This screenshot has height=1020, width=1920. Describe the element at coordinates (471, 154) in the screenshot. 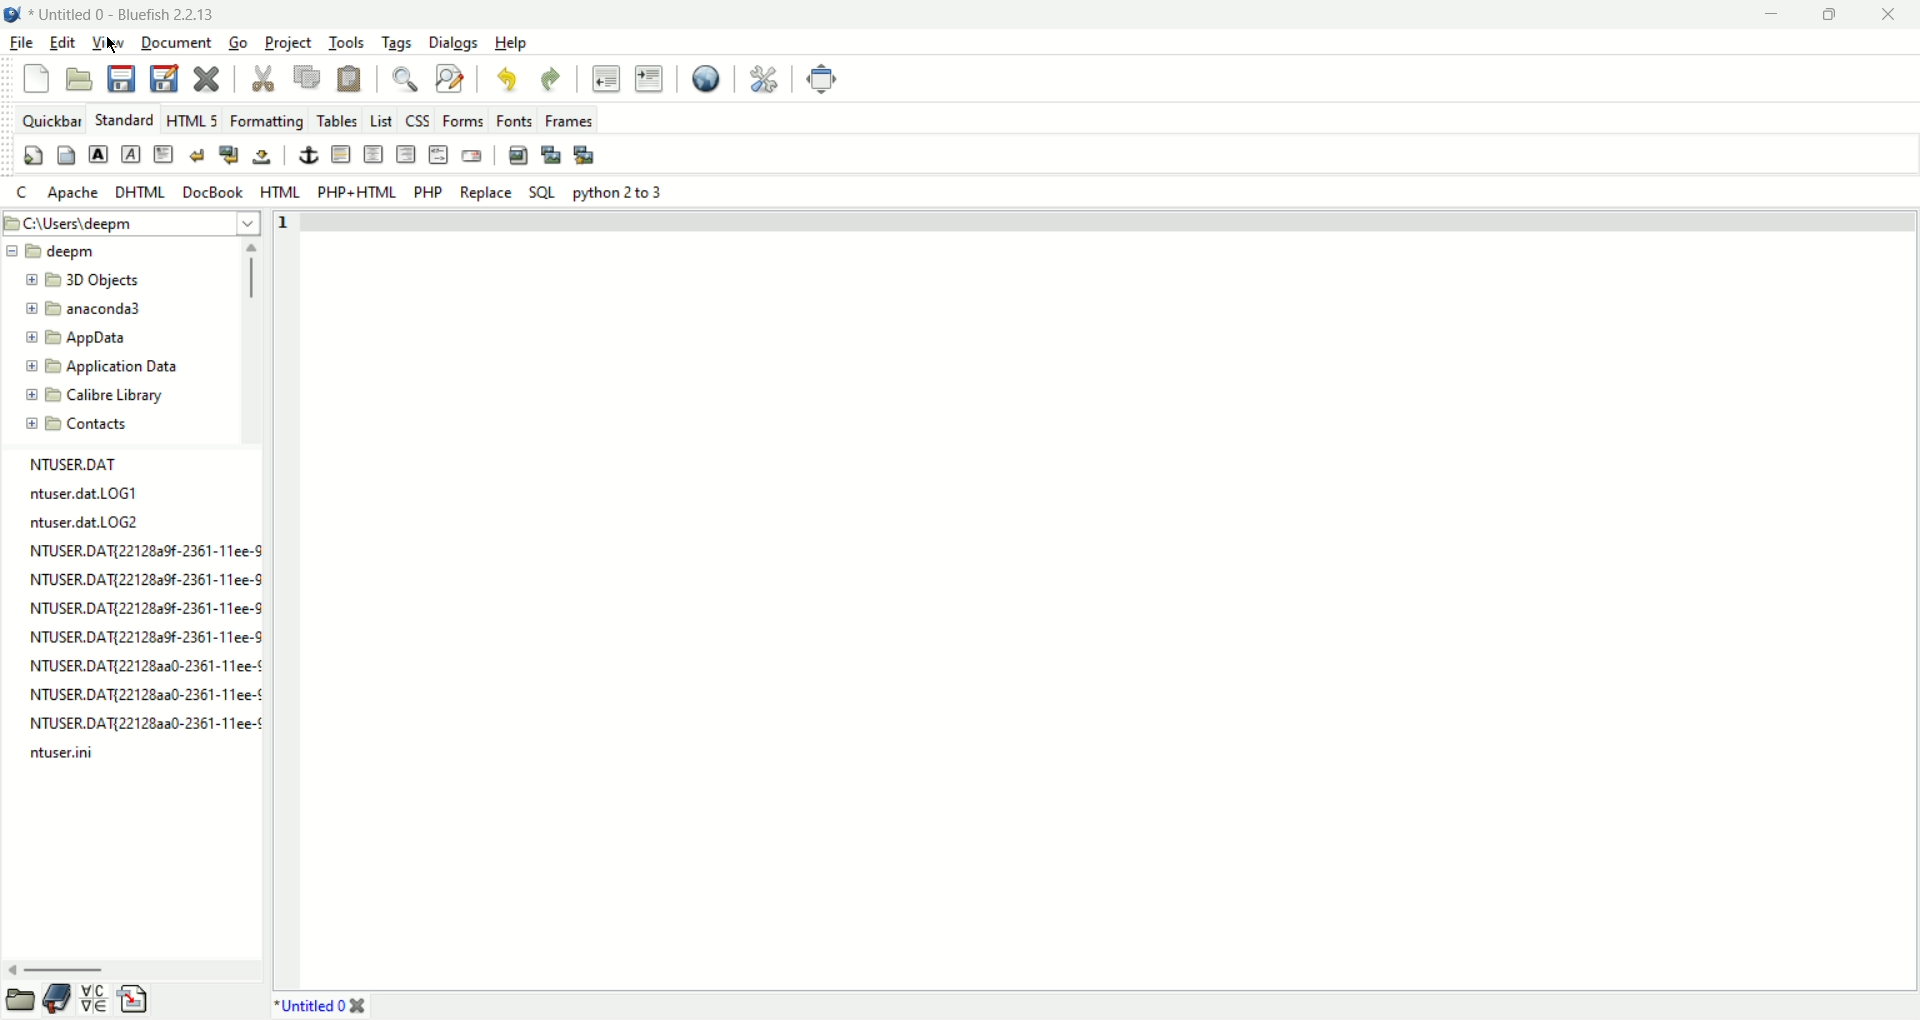

I see `email` at that location.